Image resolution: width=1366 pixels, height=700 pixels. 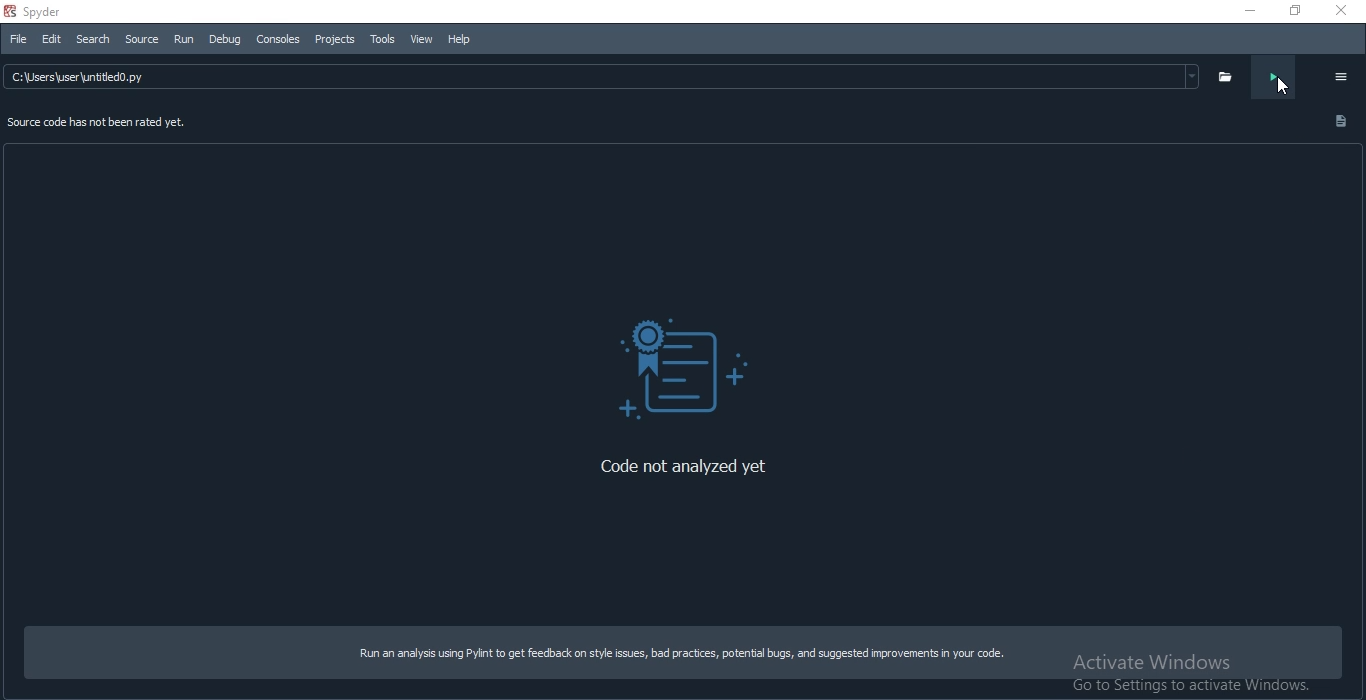 What do you see at coordinates (1226, 79) in the screenshot?
I see `folder` at bounding box center [1226, 79].